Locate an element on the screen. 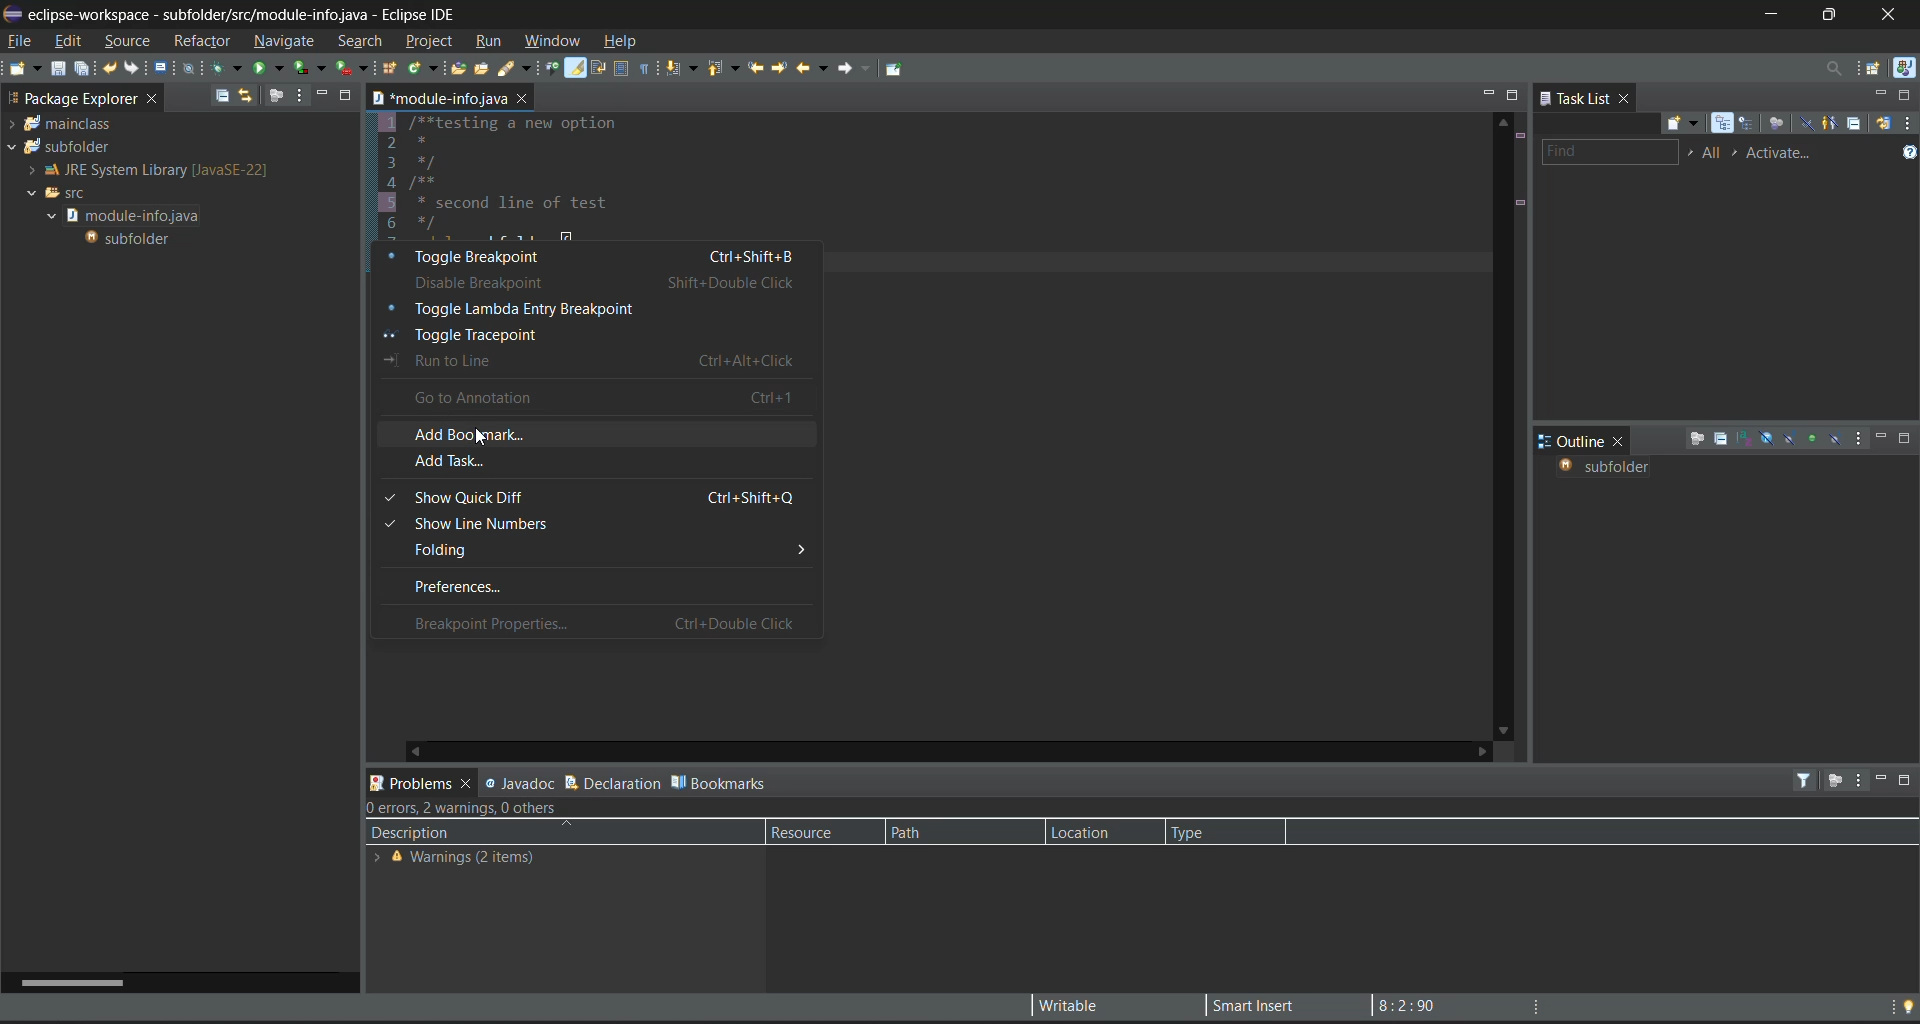 This screenshot has width=1920, height=1024. breakpoint properties is located at coordinates (585, 623).